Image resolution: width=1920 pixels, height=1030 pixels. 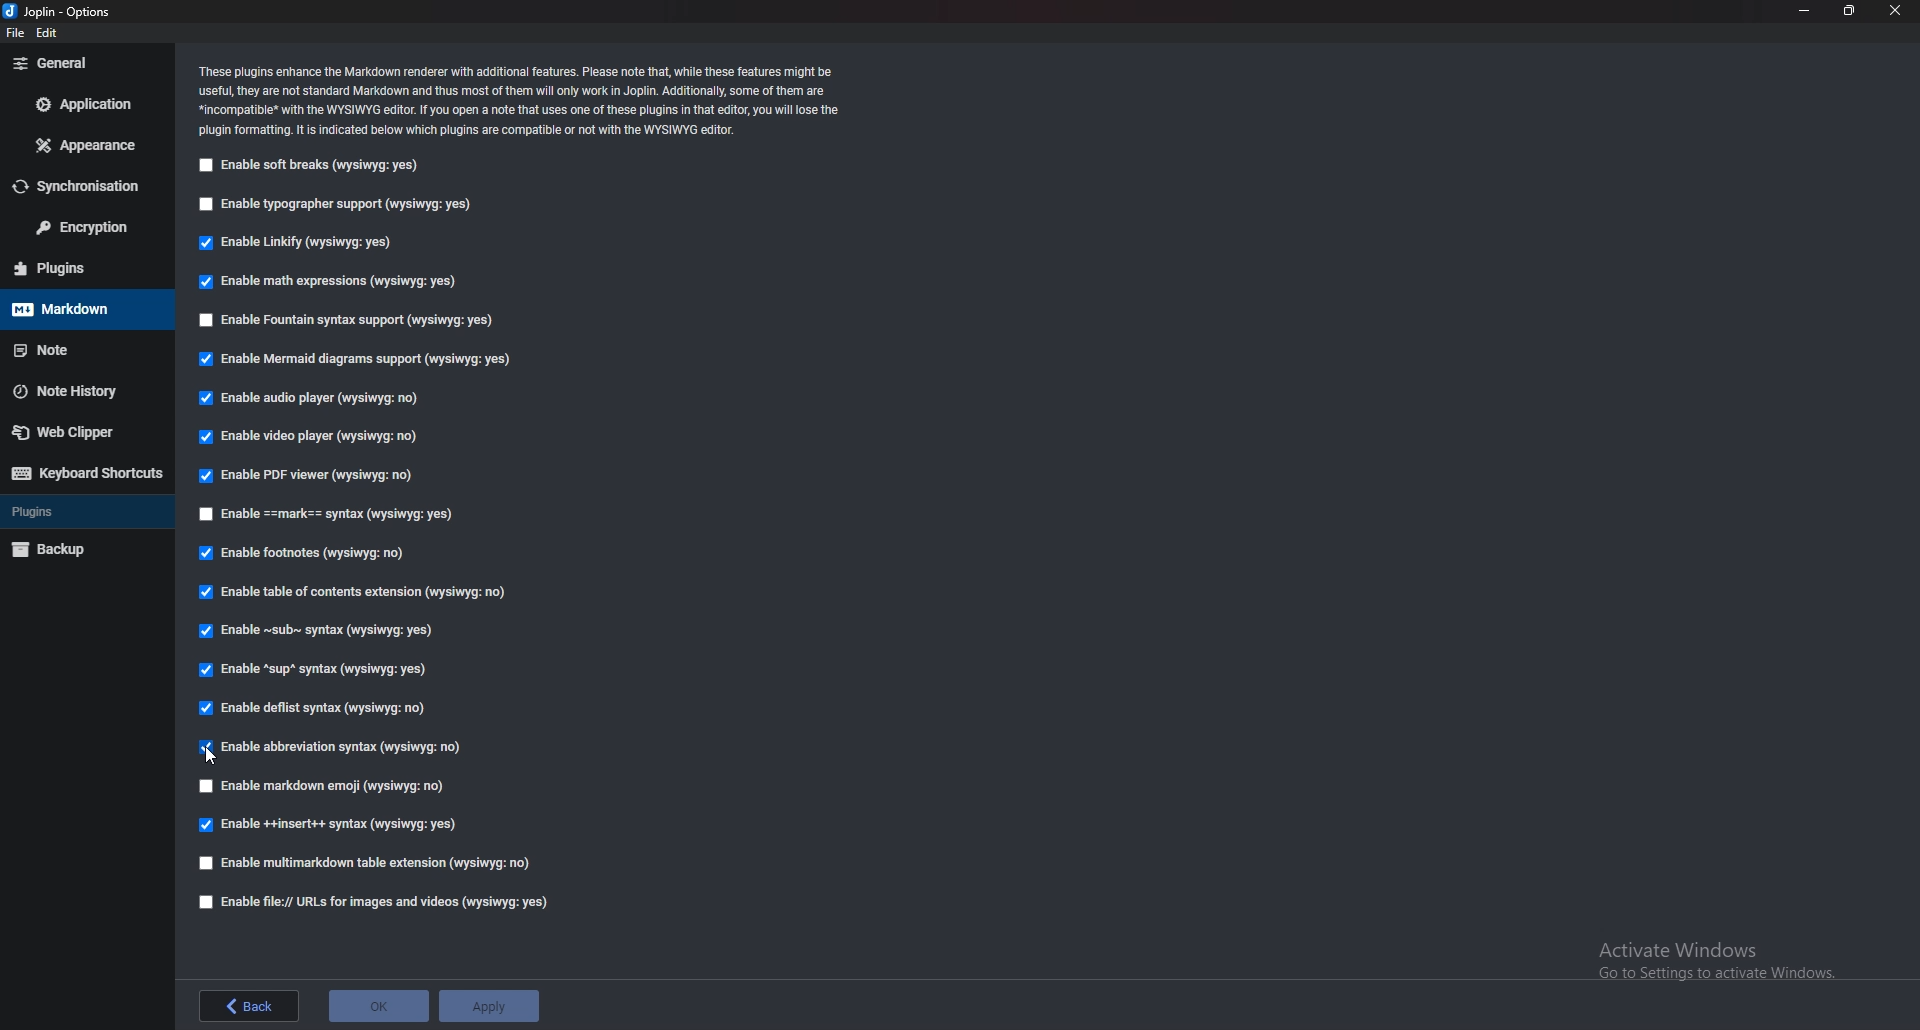 What do you see at coordinates (364, 863) in the screenshot?
I see `enable multimarkdown table` at bounding box center [364, 863].